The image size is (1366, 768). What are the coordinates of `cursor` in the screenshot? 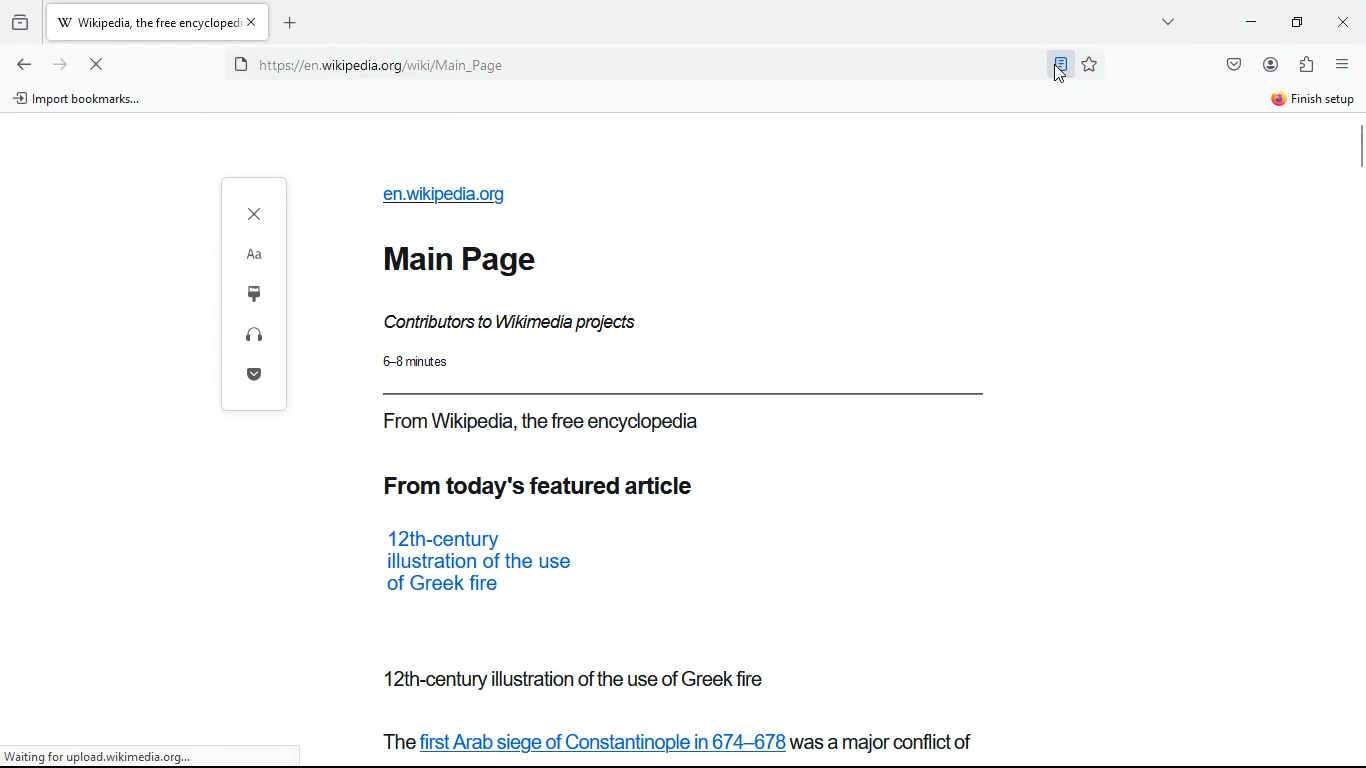 It's located at (1060, 76).